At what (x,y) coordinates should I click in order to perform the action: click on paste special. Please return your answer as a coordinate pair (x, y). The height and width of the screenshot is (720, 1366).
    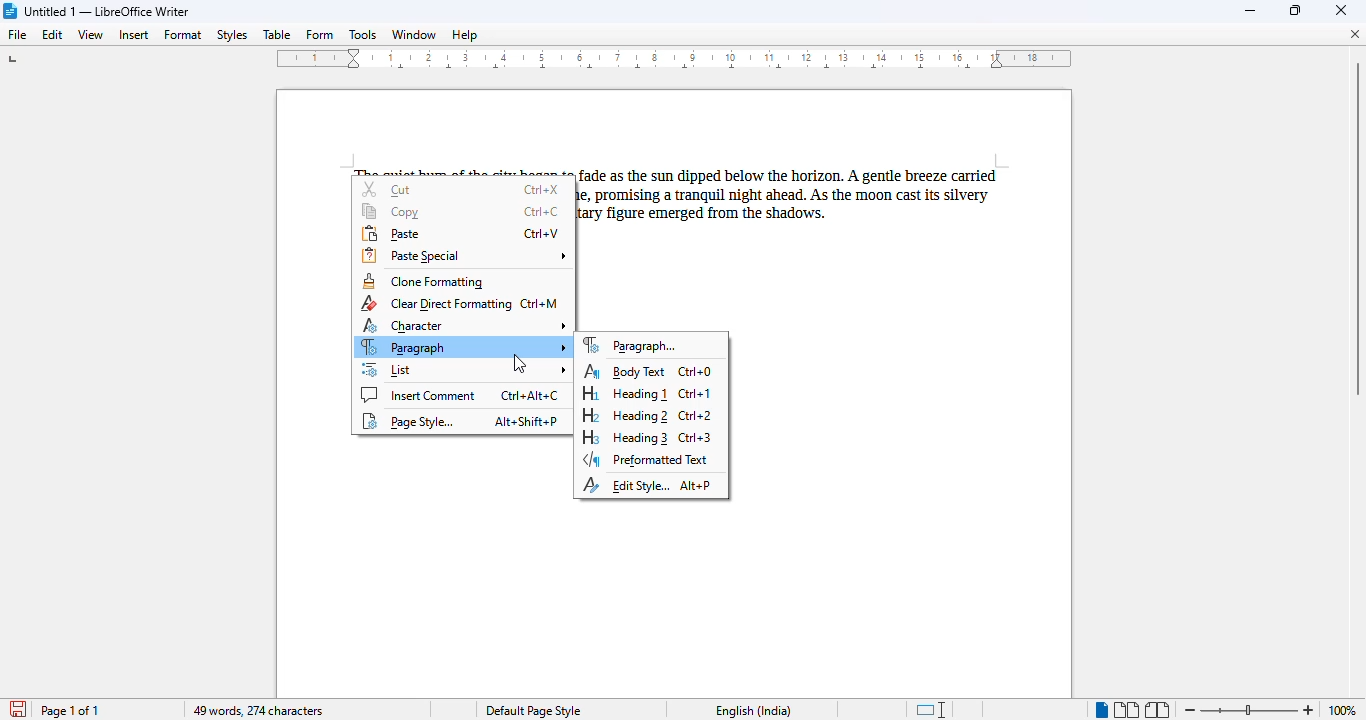
    Looking at the image, I should click on (463, 255).